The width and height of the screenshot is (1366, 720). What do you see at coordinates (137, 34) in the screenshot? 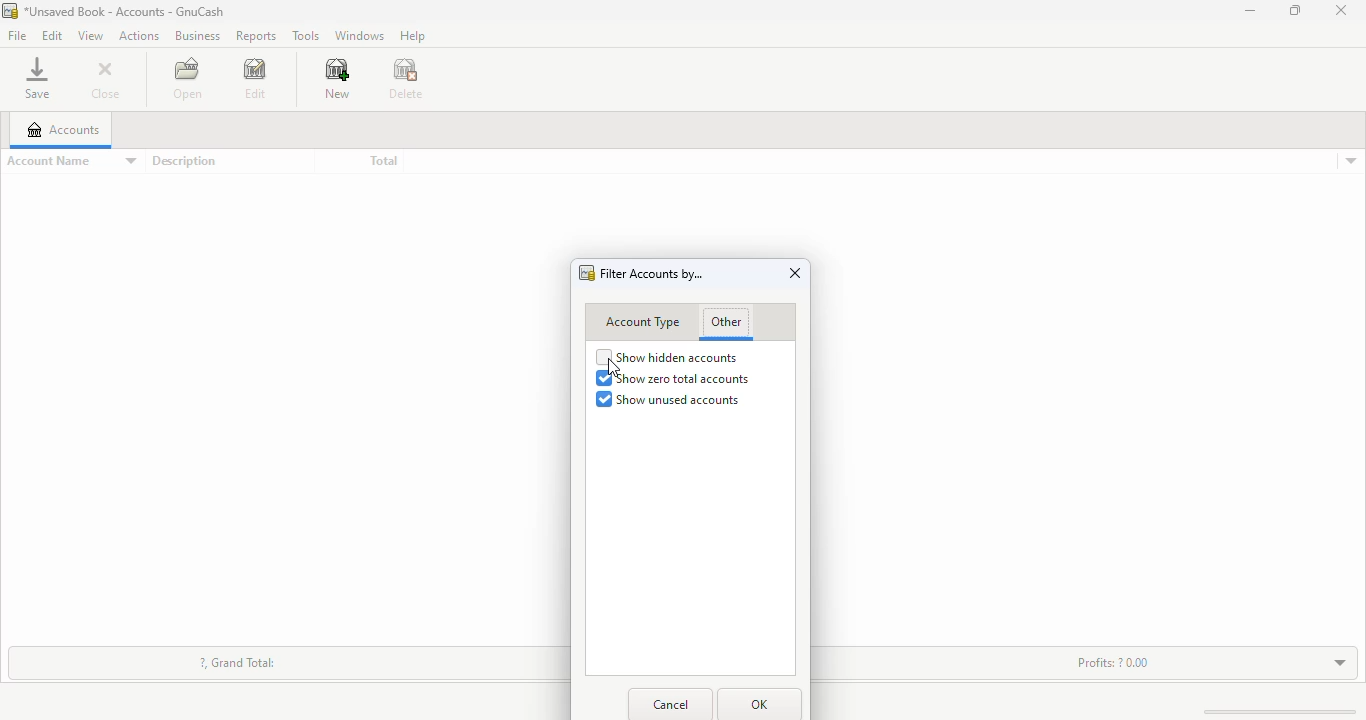
I see `actions` at bounding box center [137, 34].